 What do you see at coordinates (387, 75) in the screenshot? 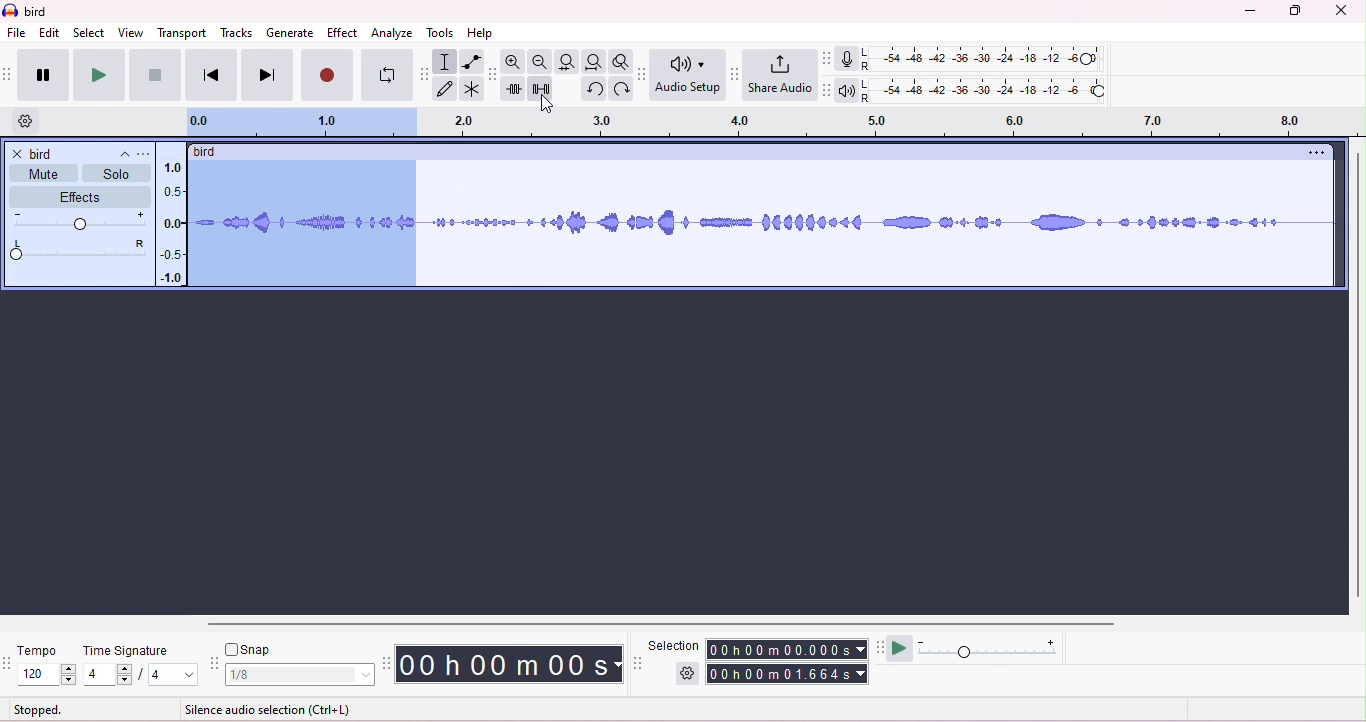
I see `loop` at bounding box center [387, 75].